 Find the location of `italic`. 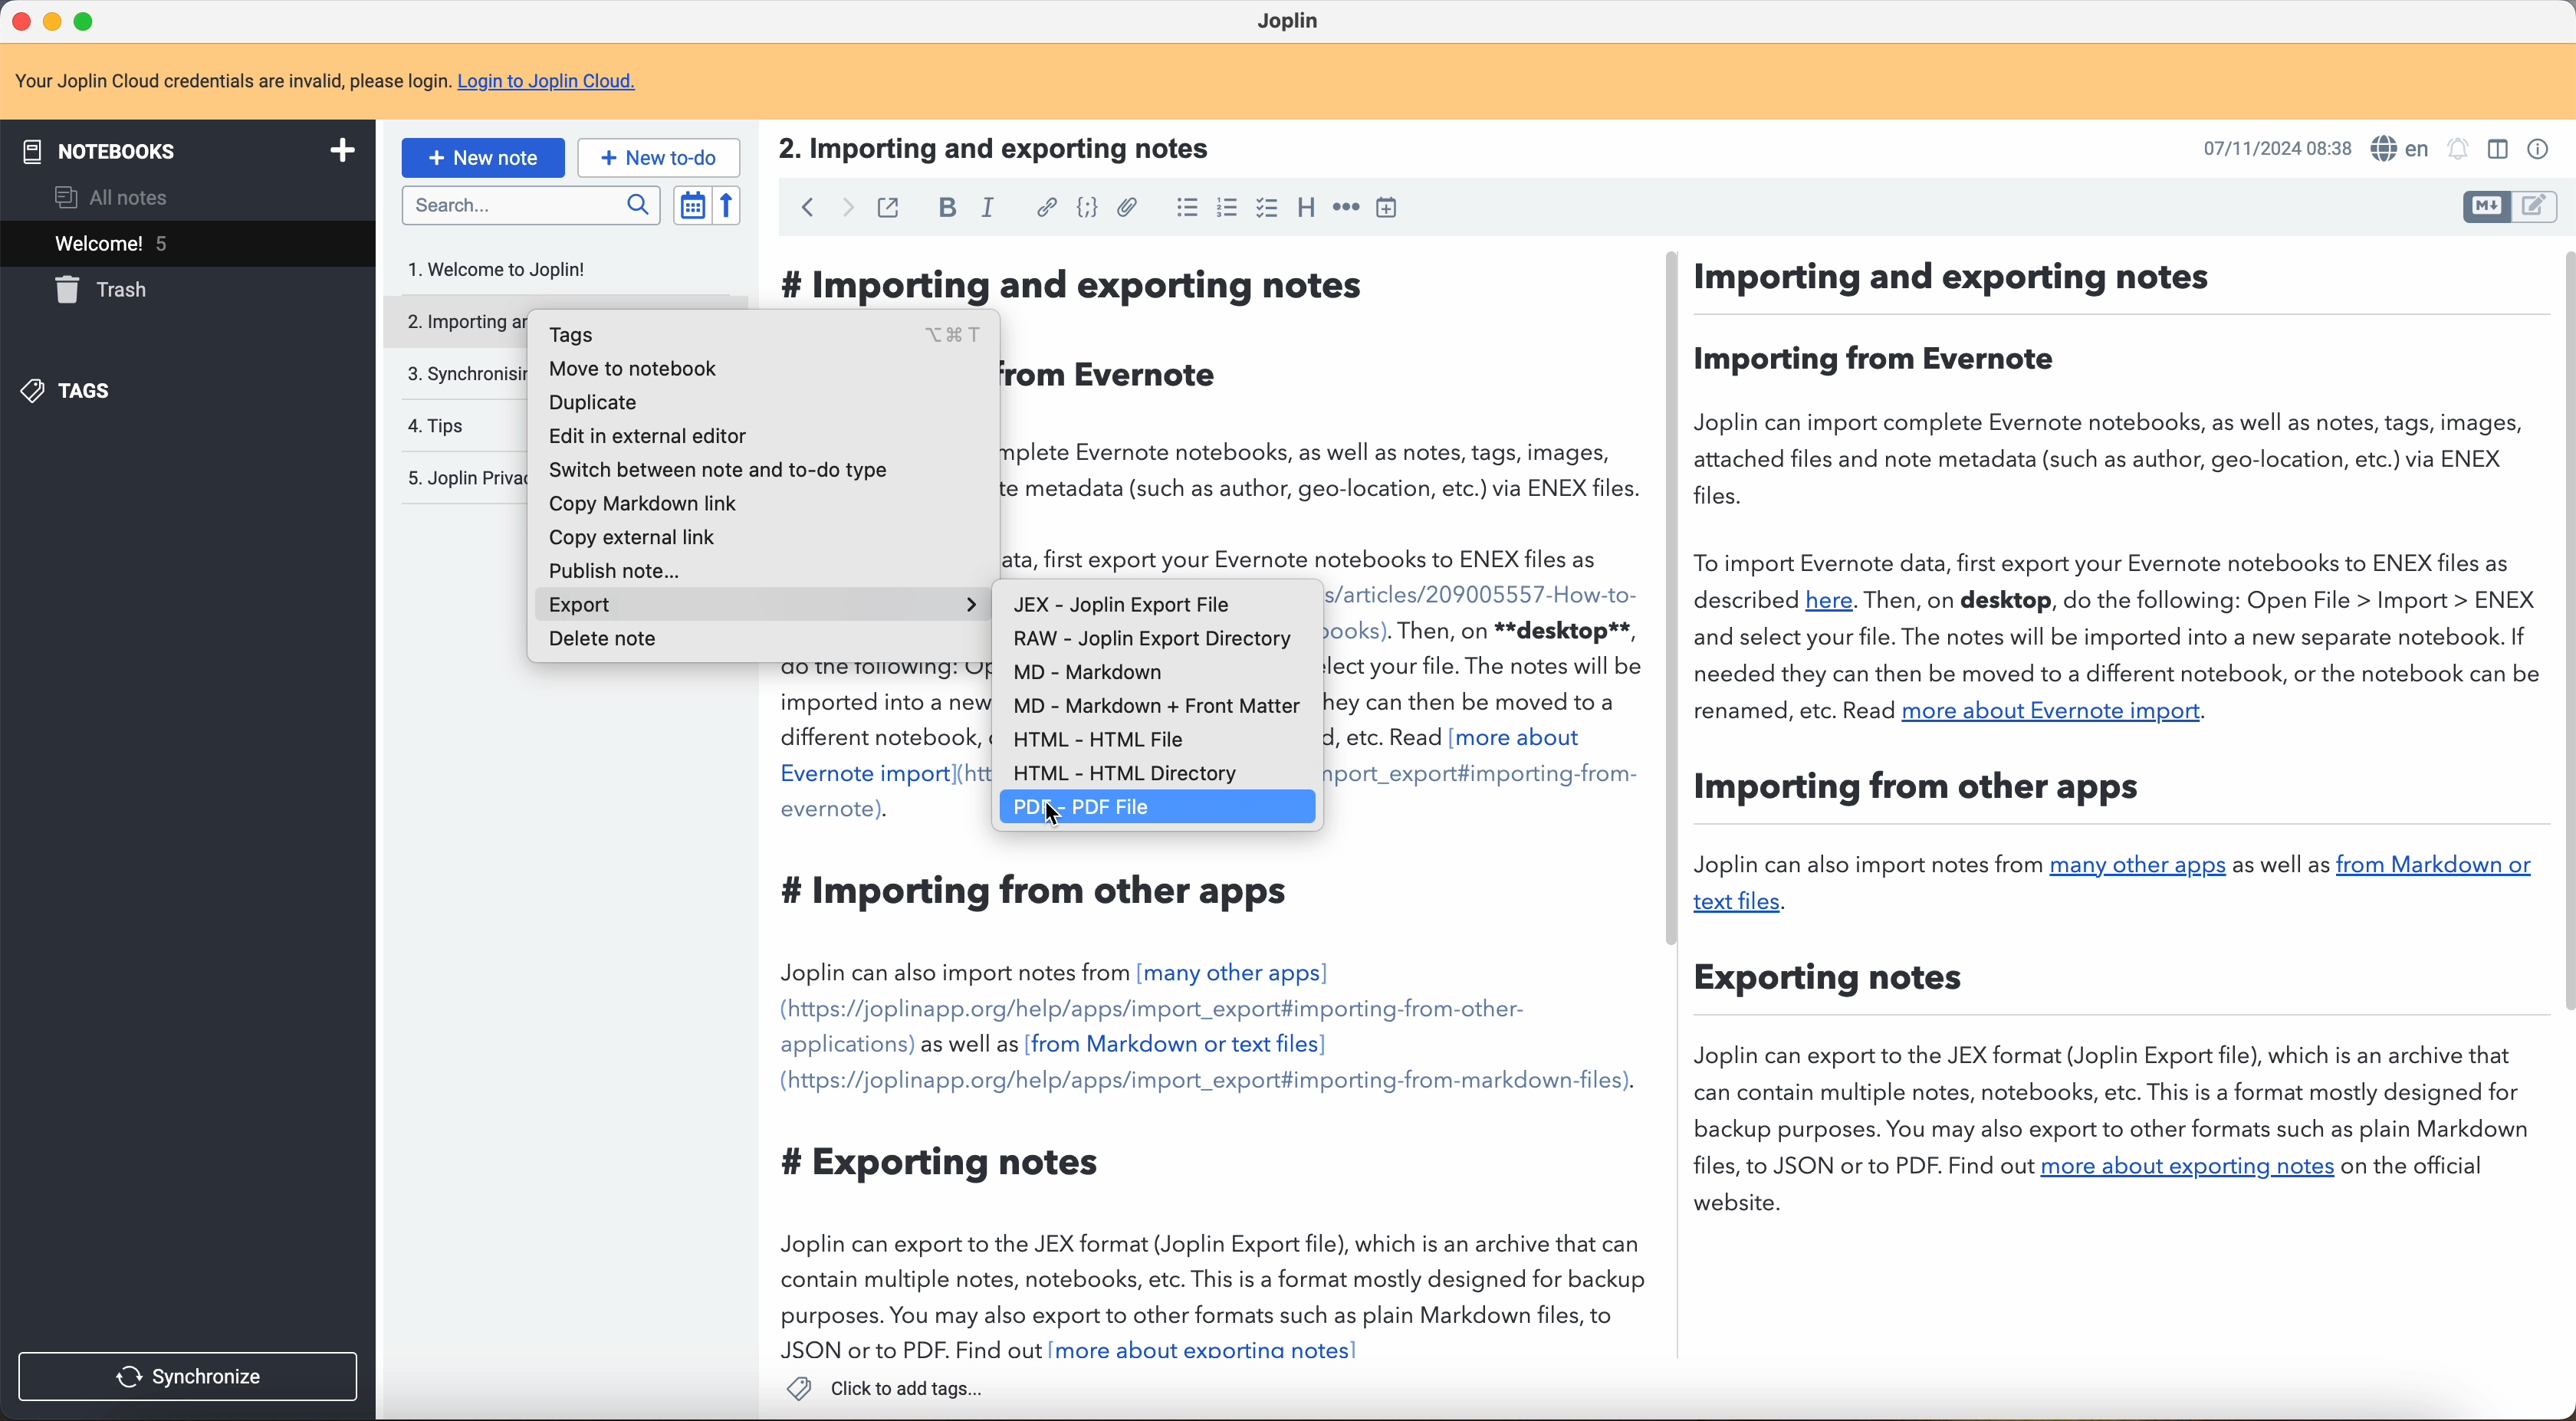

italic is located at coordinates (990, 208).